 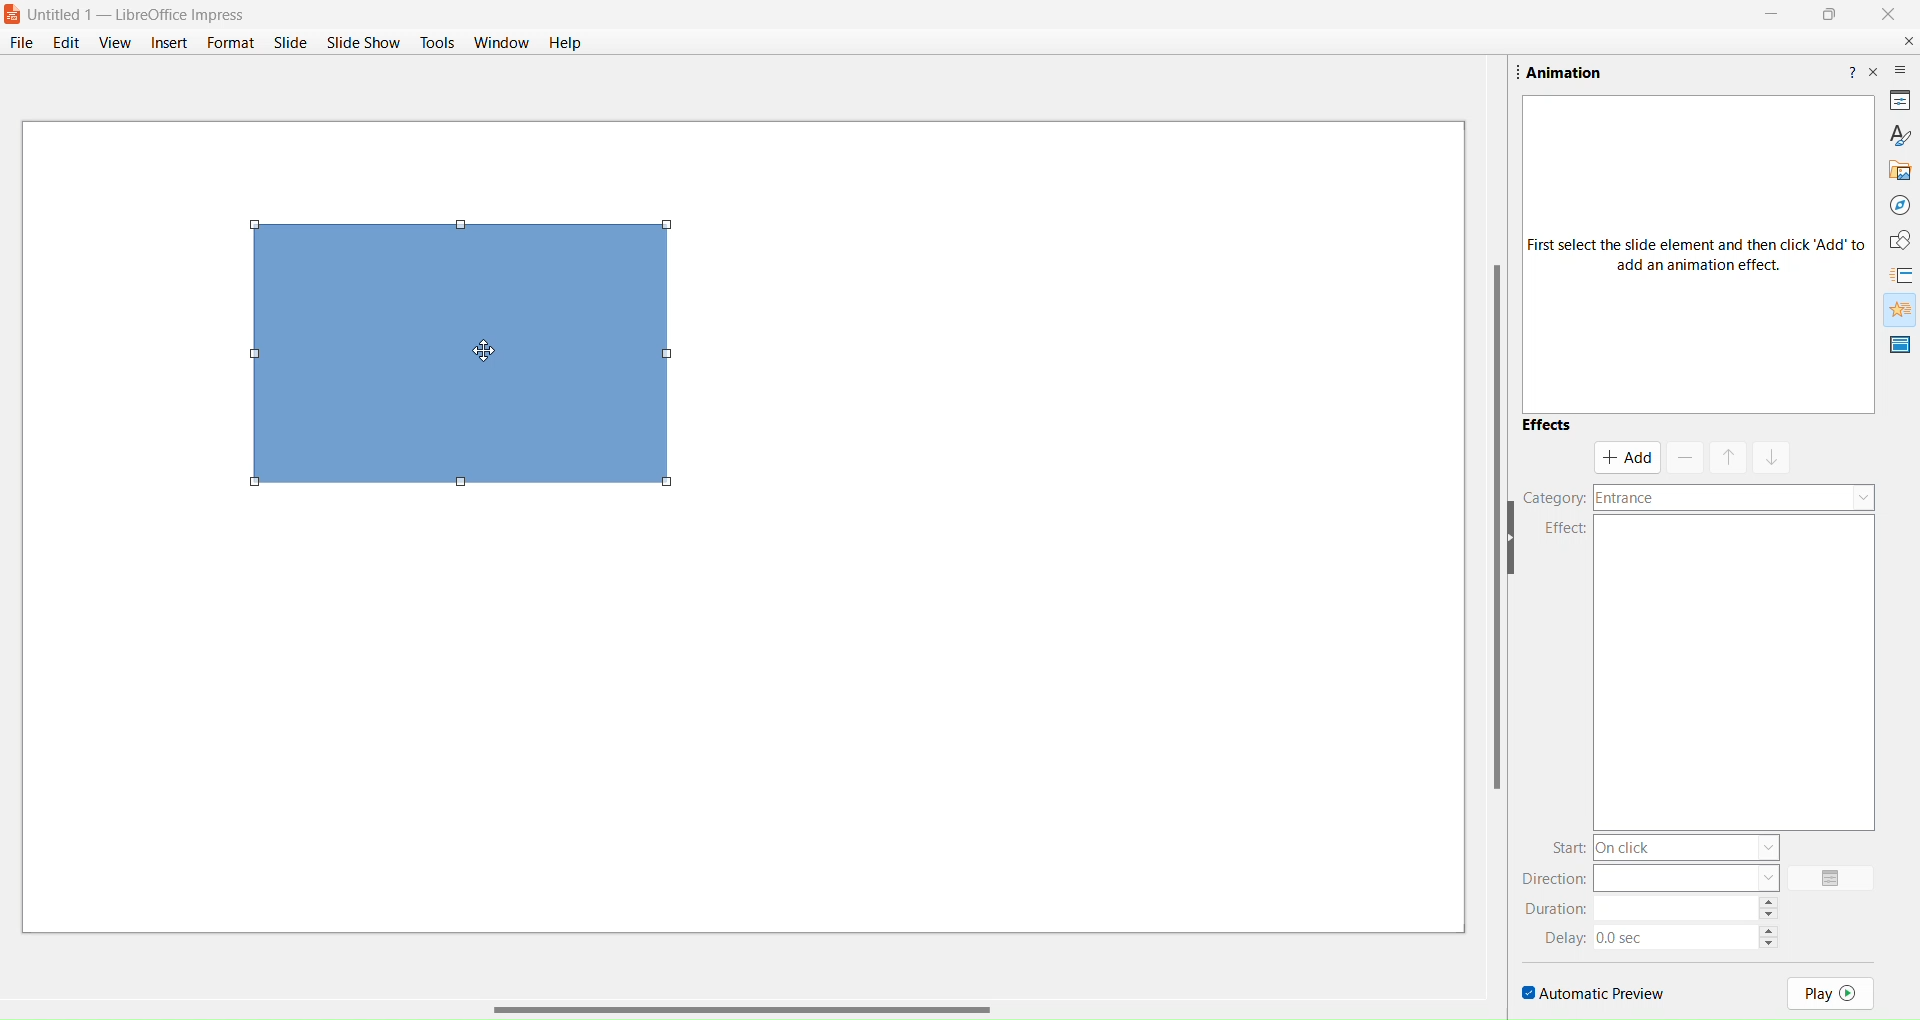 What do you see at coordinates (1772, 933) in the screenshot?
I see `increase/decrease` at bounding box center [1772, 933].